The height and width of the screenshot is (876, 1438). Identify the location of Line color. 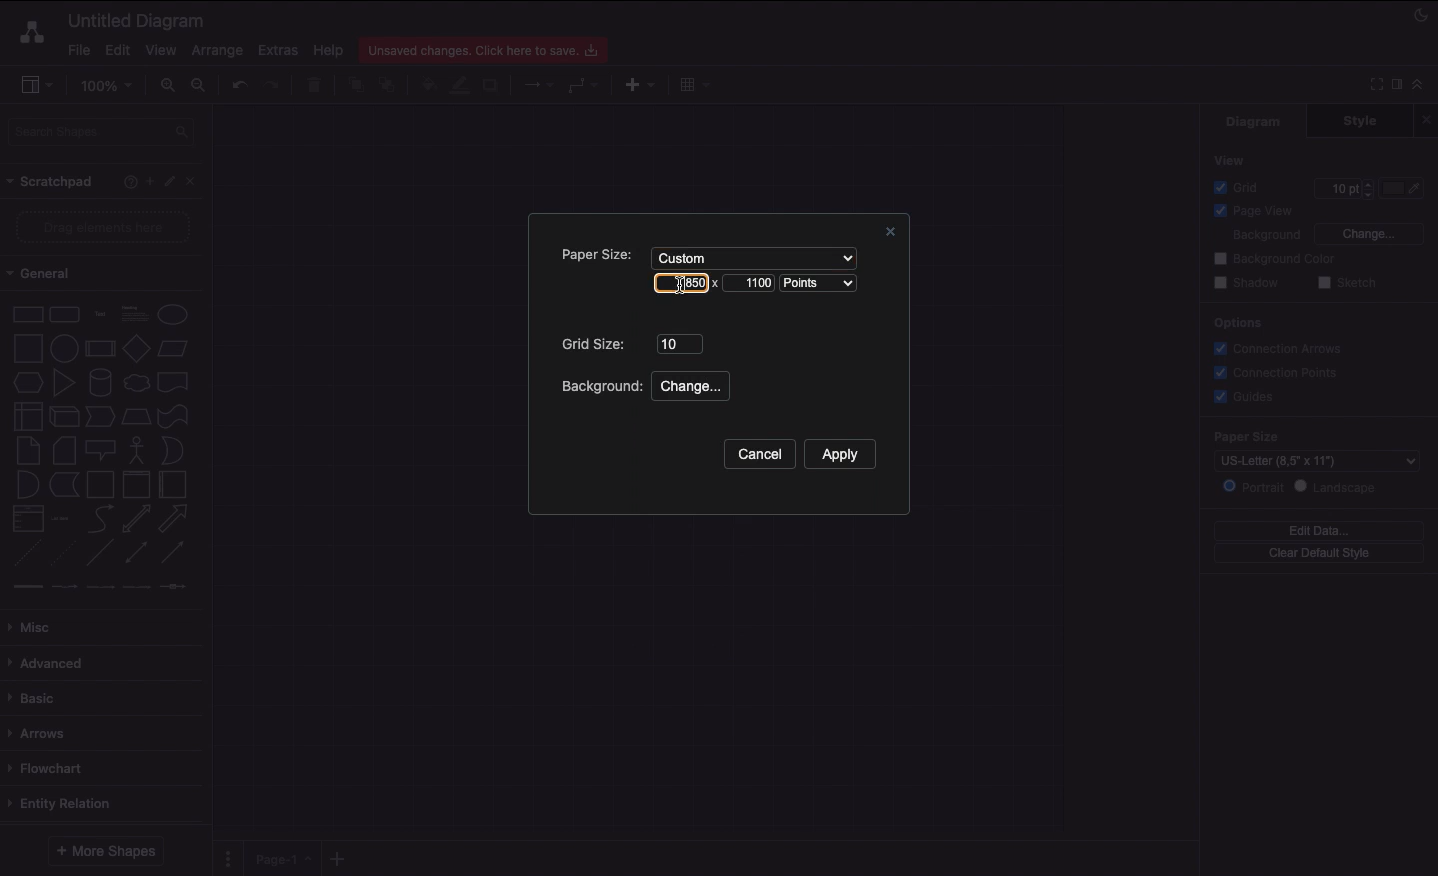
(459, 83).